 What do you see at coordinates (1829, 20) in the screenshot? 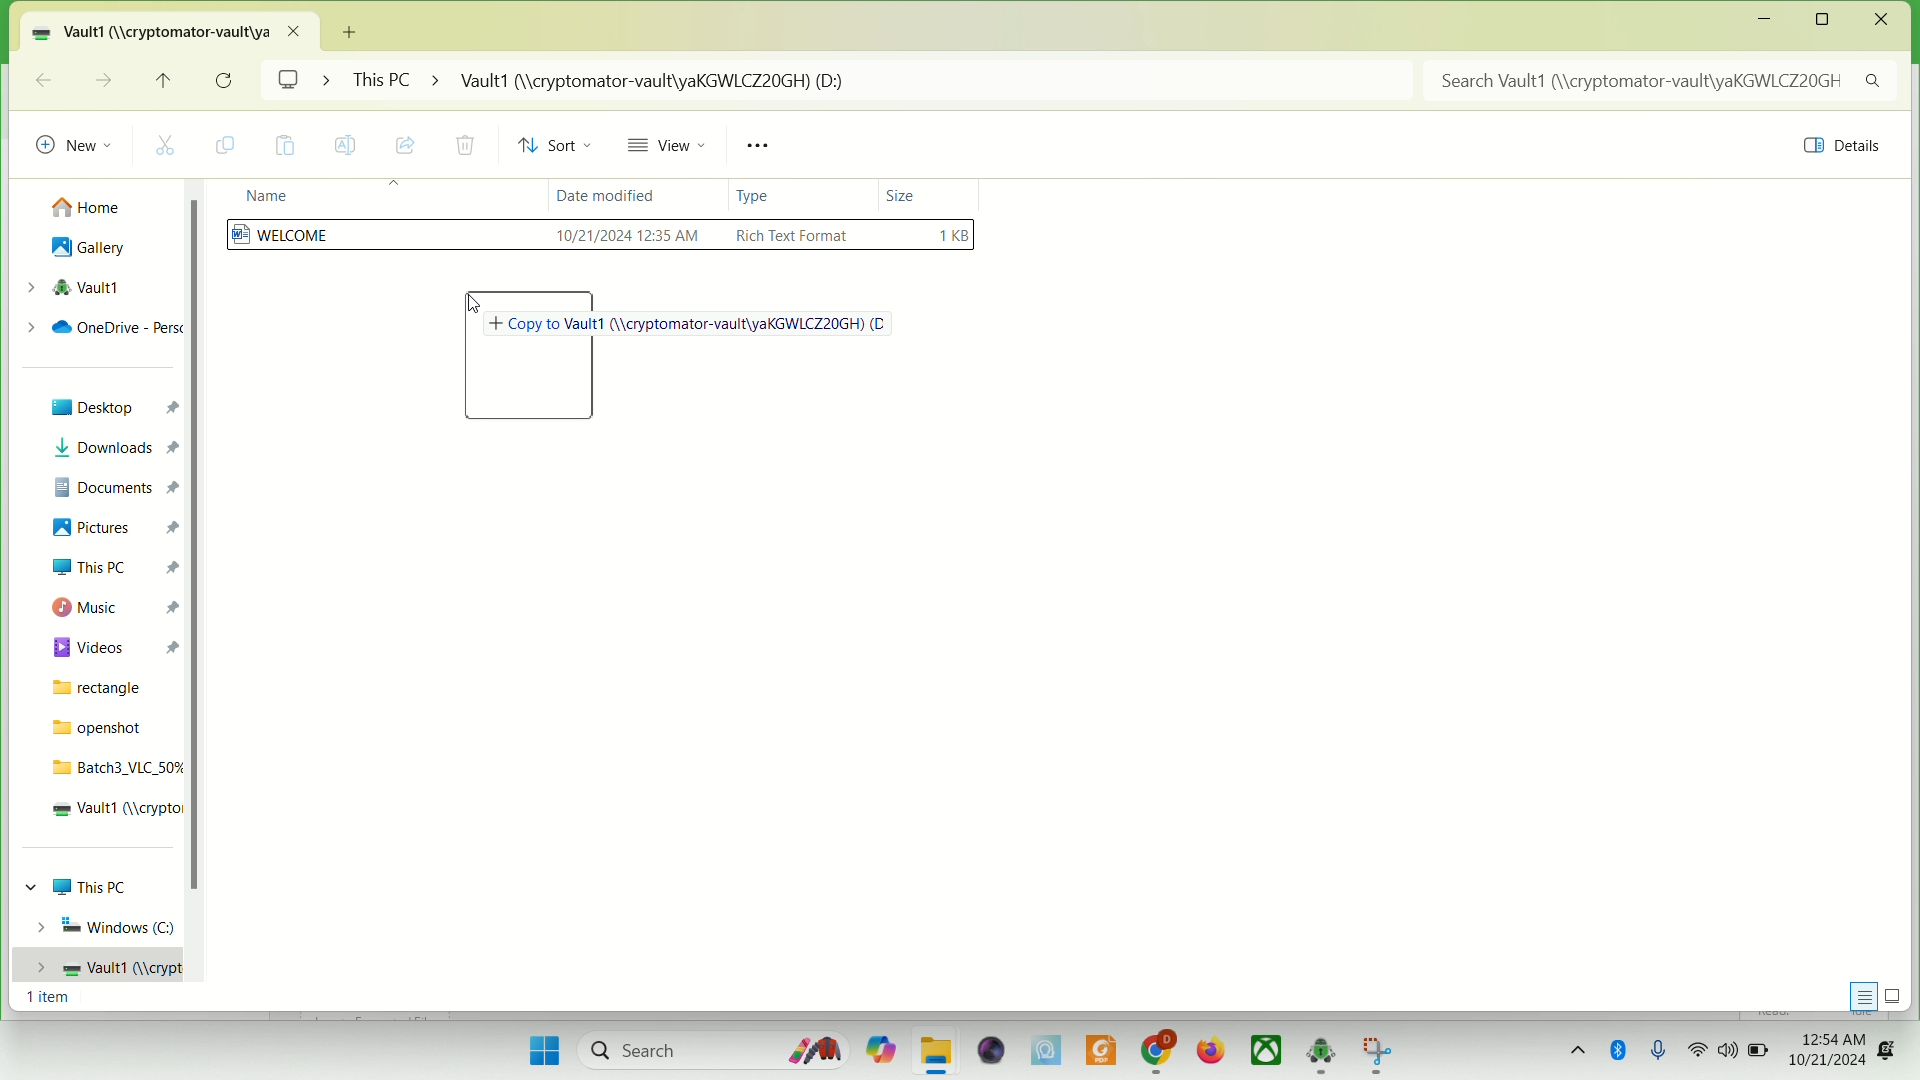
I see `maximize` at bounding box center [1829, 20].